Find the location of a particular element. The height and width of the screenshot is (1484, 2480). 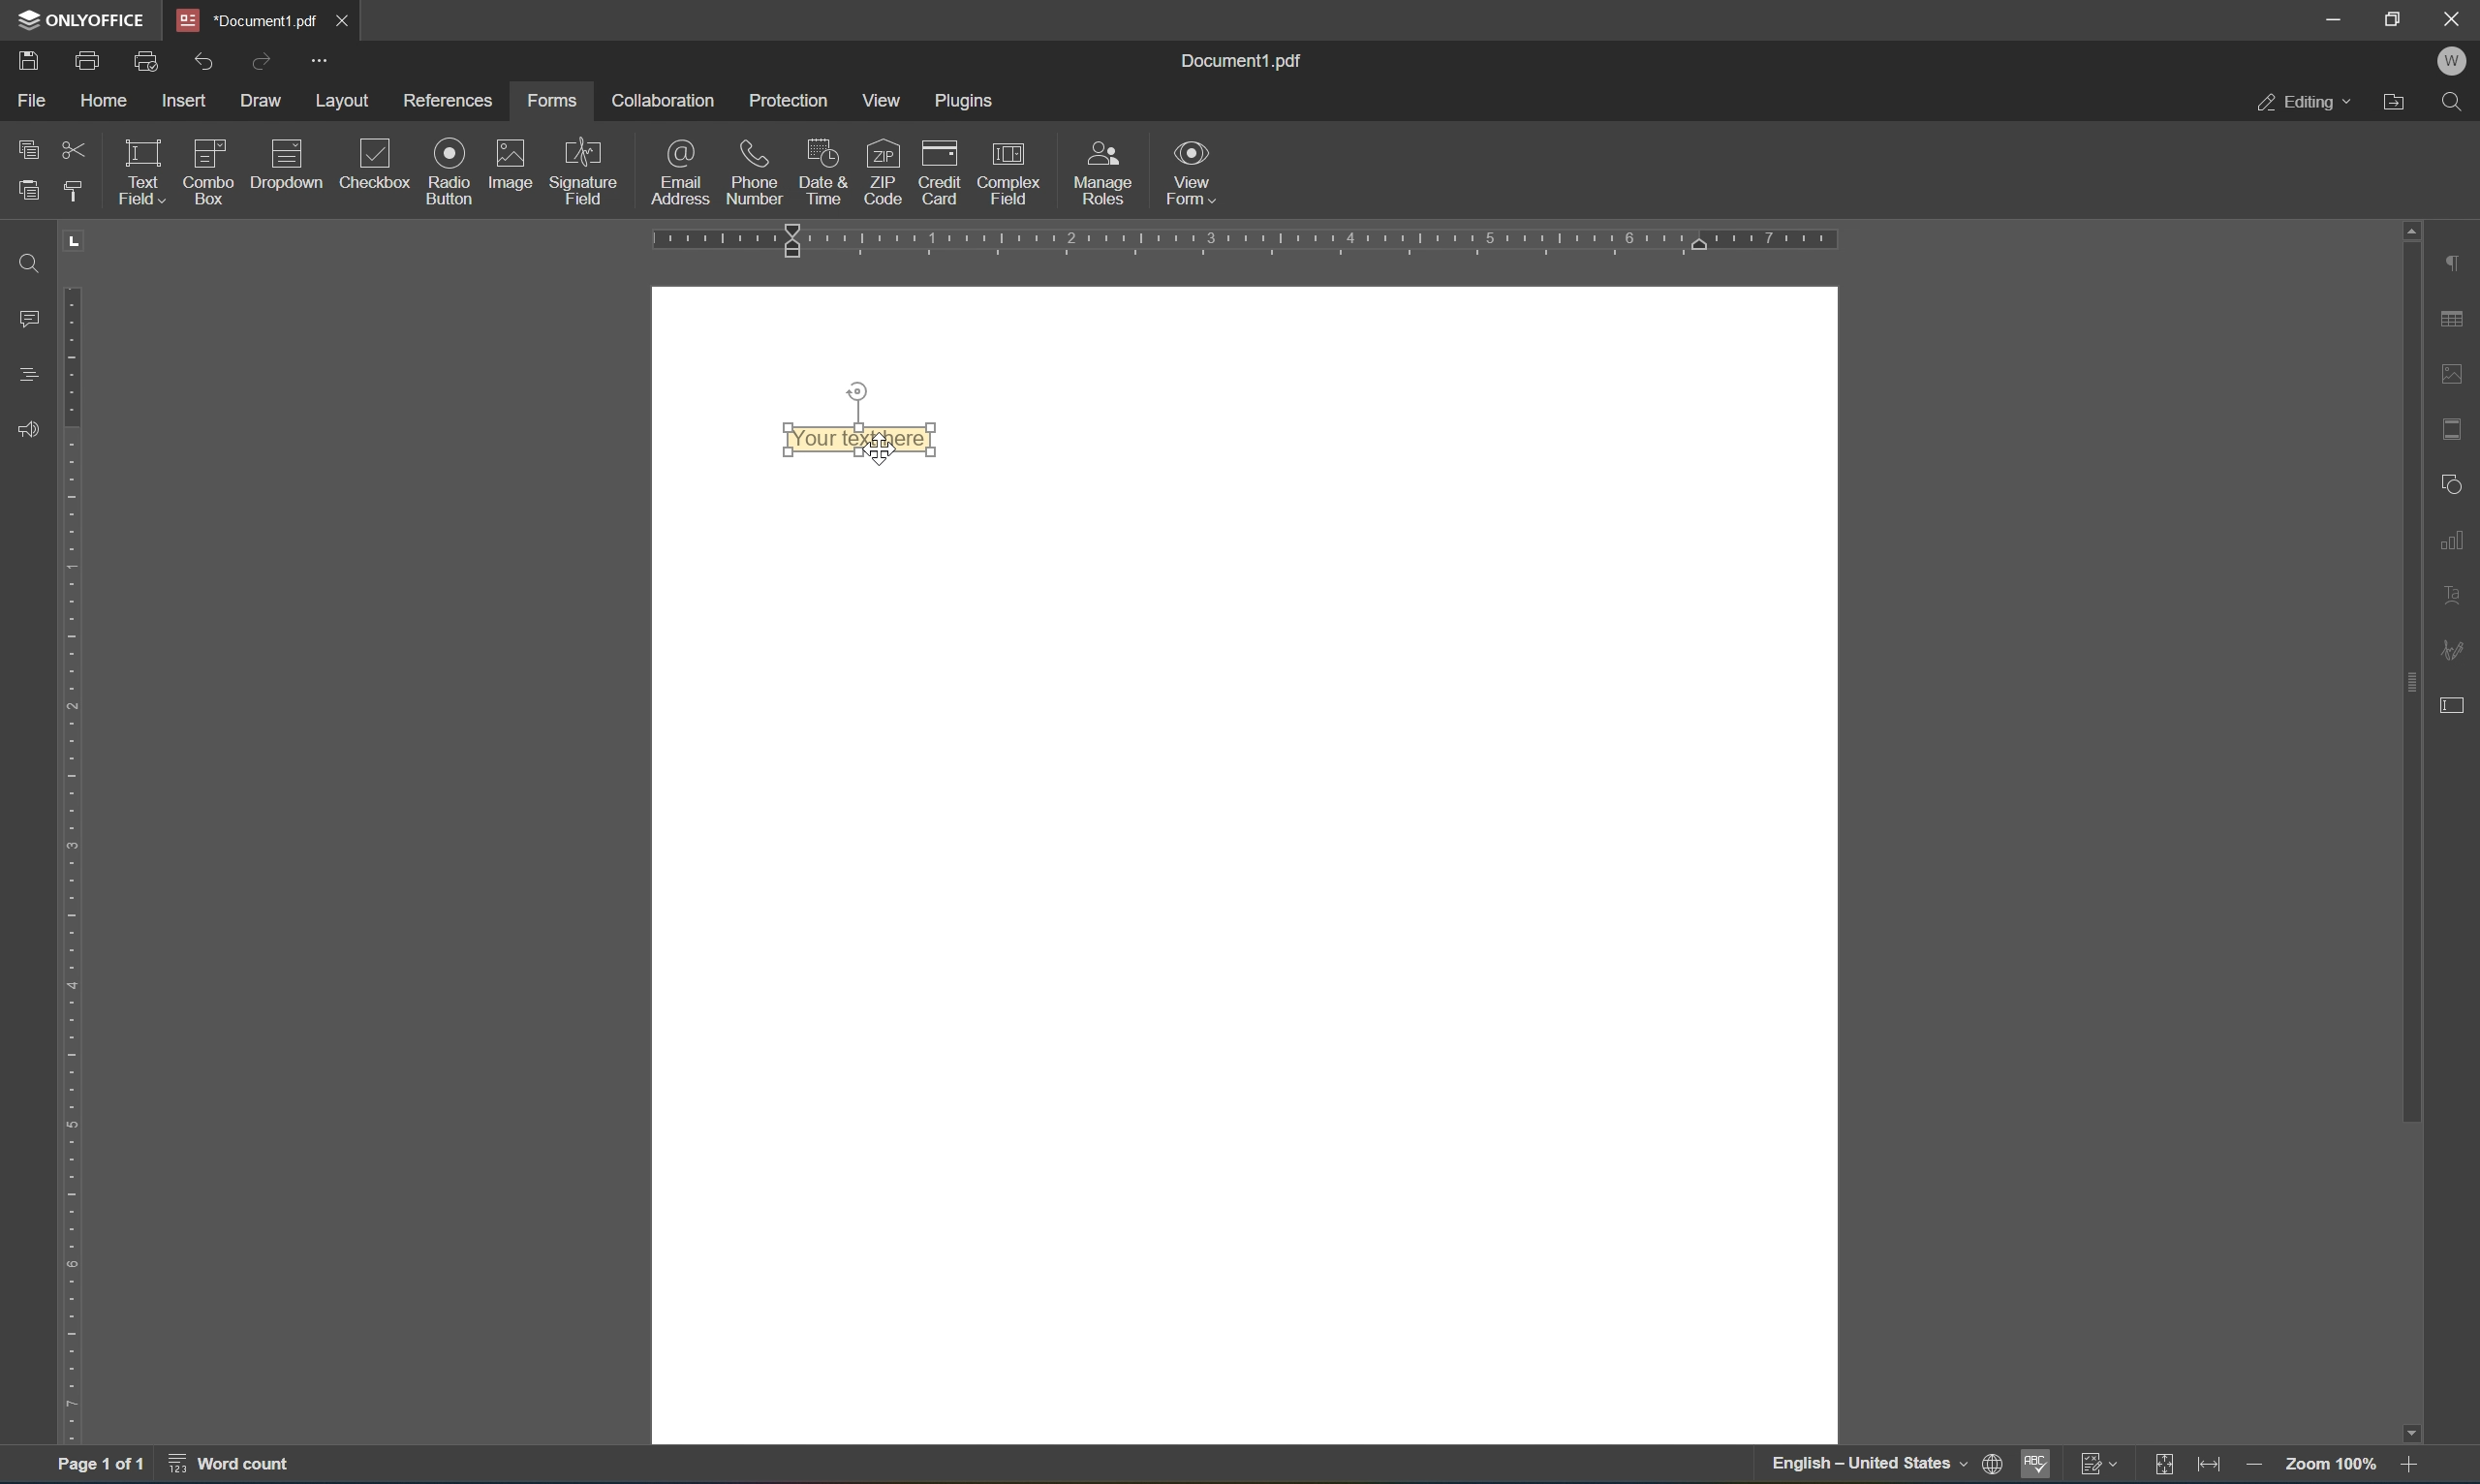

copy style is located at coordinates (71, 196).